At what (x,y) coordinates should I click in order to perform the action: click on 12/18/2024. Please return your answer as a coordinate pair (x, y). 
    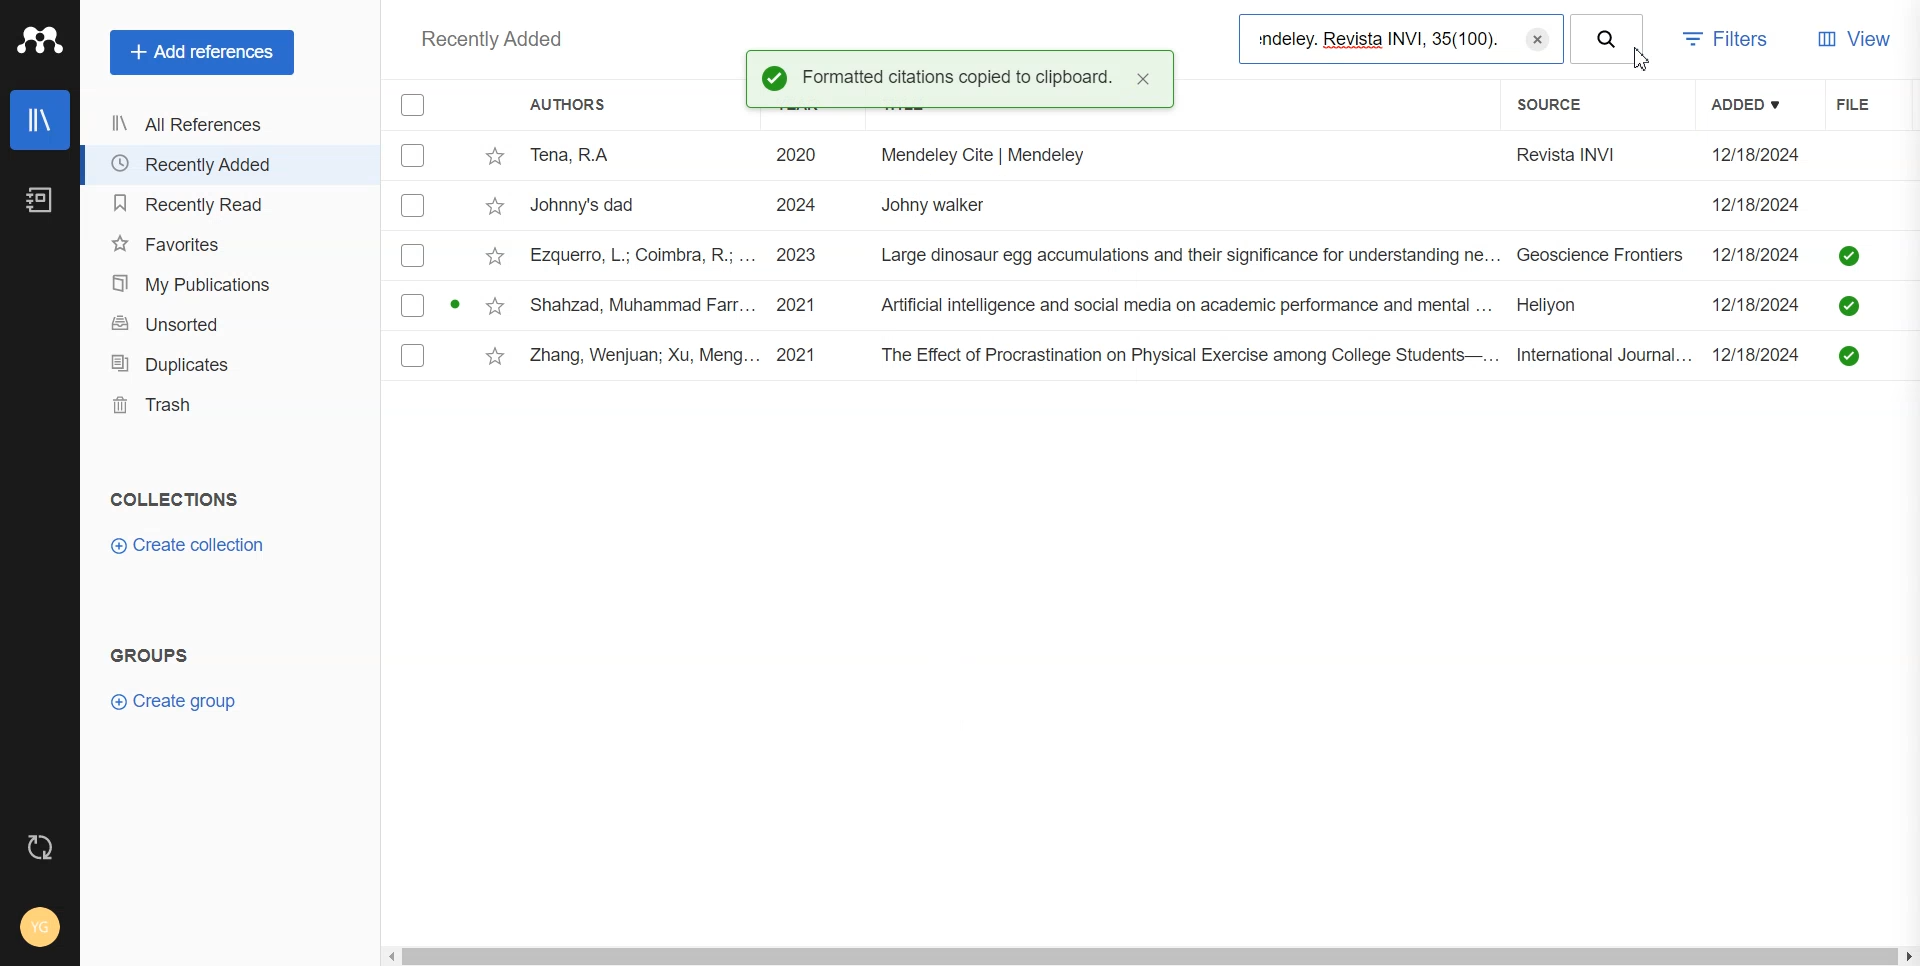
    Looking at the image, I should click on (1762, 302).